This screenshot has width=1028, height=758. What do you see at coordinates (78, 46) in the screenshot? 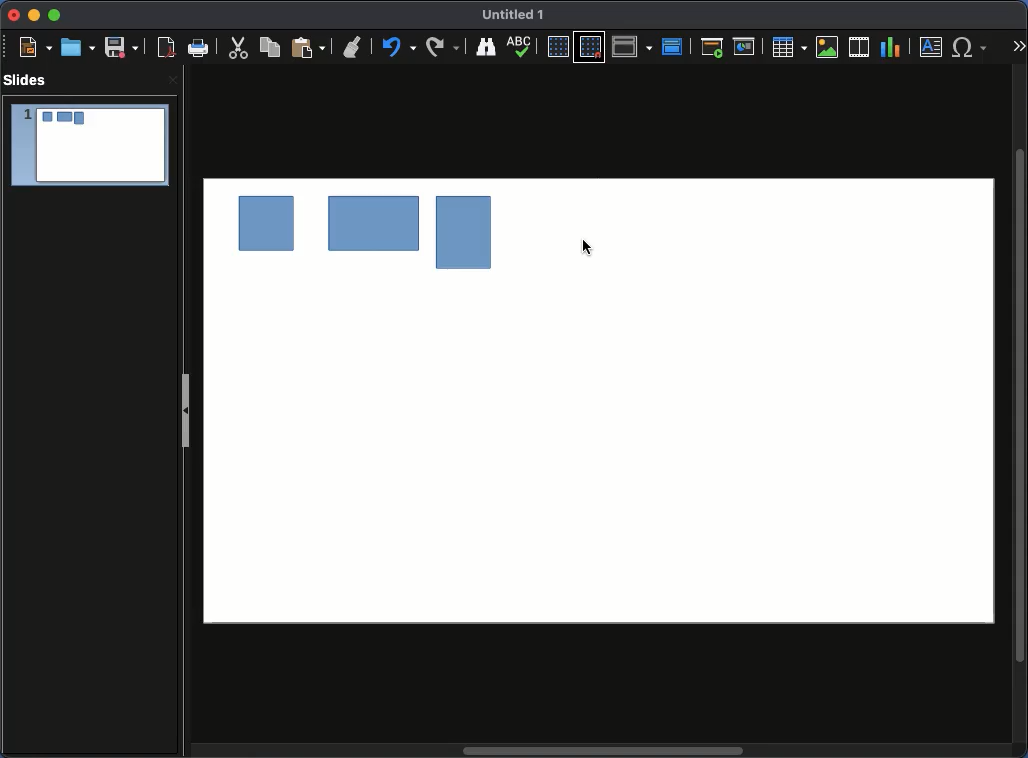
I see `Open` at bounding box center [78, 46].